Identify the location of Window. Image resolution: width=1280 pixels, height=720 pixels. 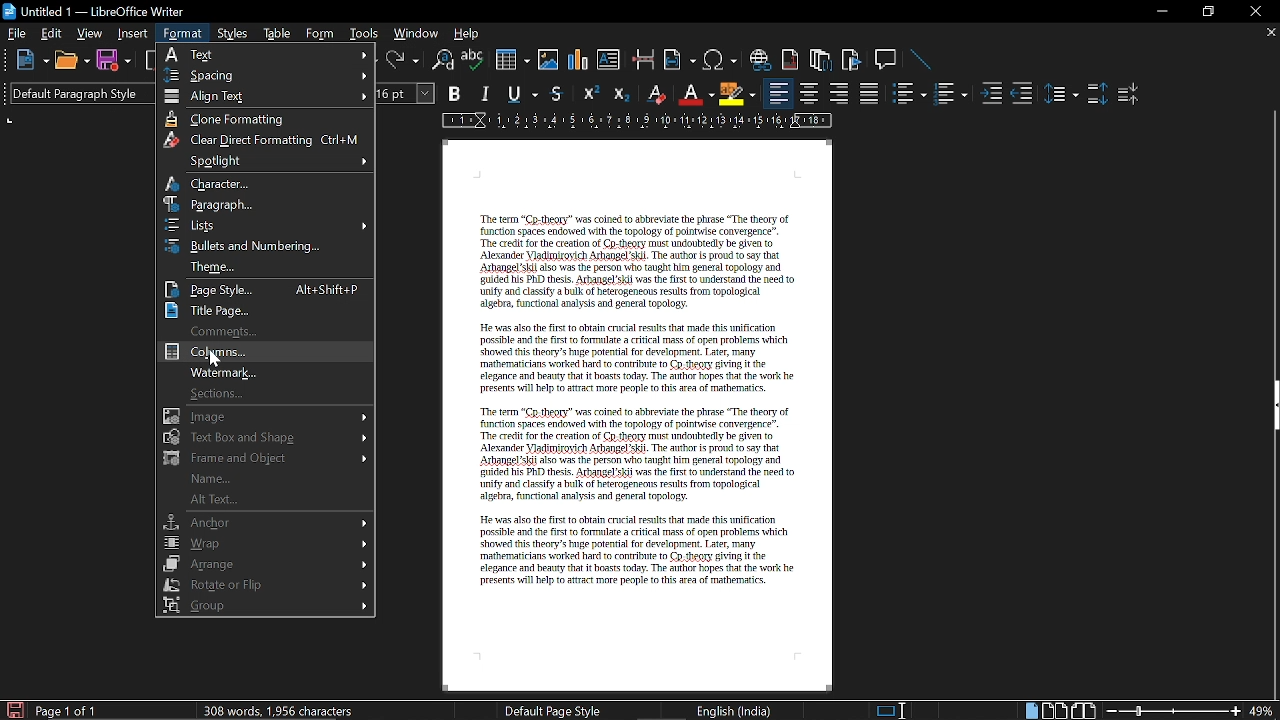
(415, 33).